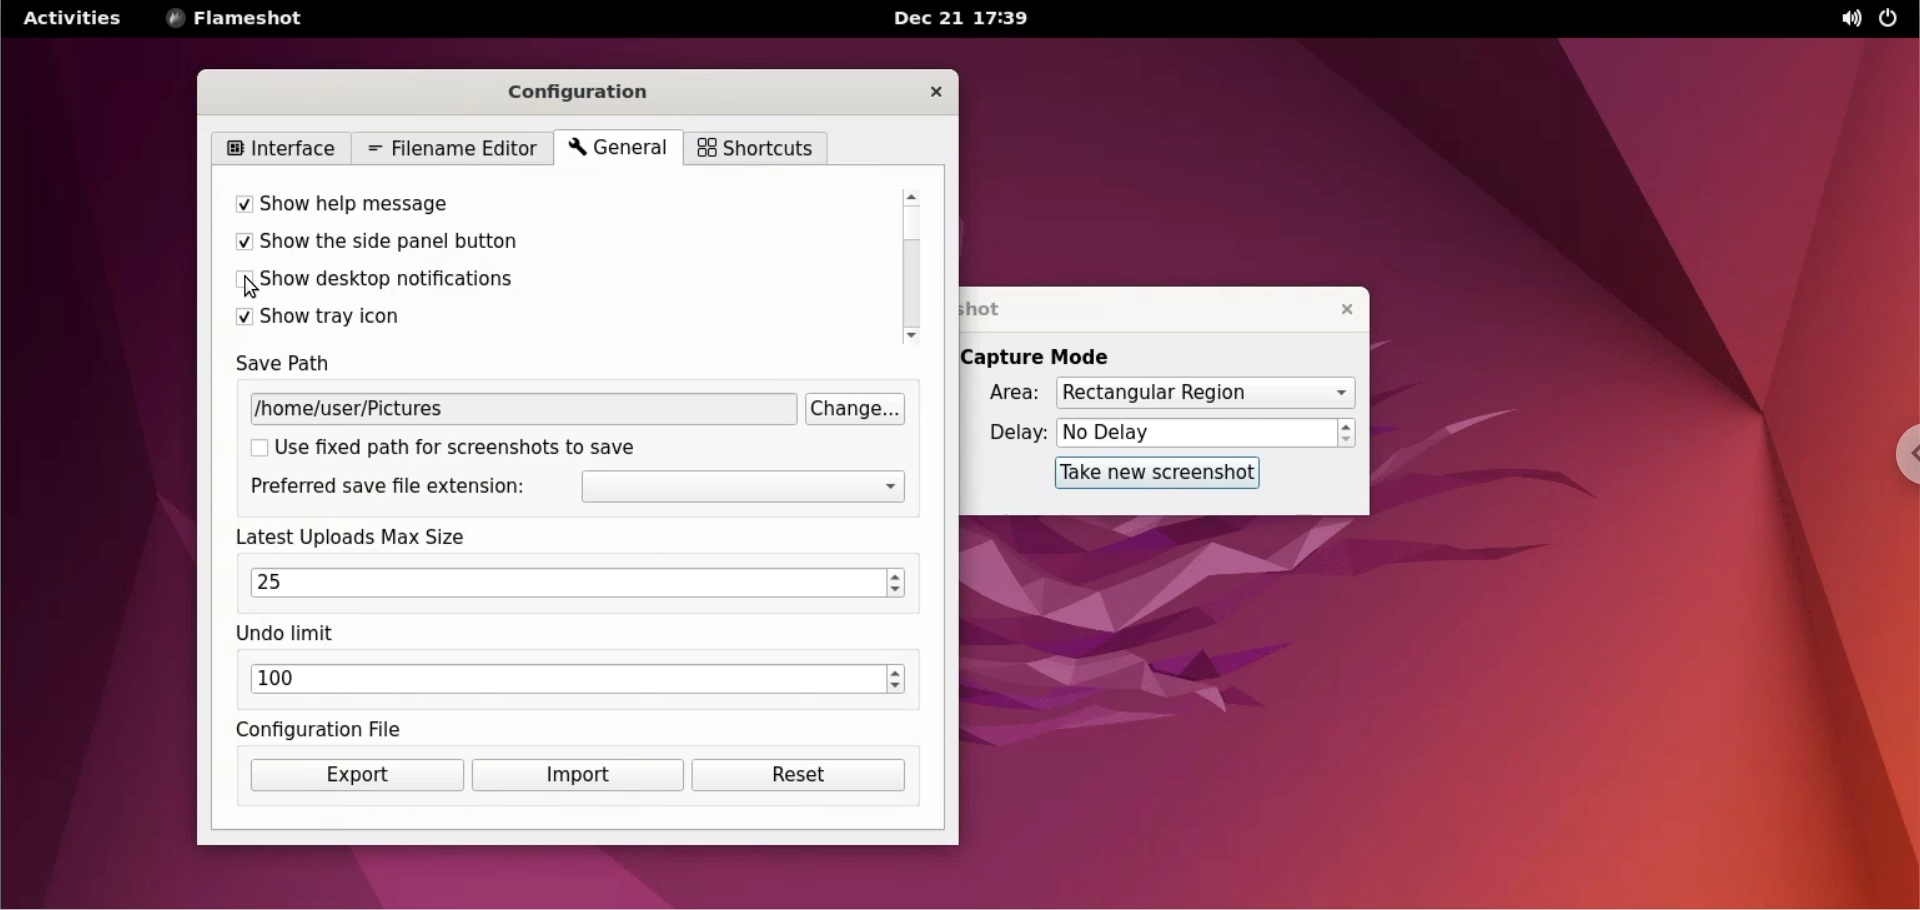 This screenshot has width=1920, height=910. Describe the element at coordinates (1147, 474) in the screenshot. I see `take new screenshot` at that location.